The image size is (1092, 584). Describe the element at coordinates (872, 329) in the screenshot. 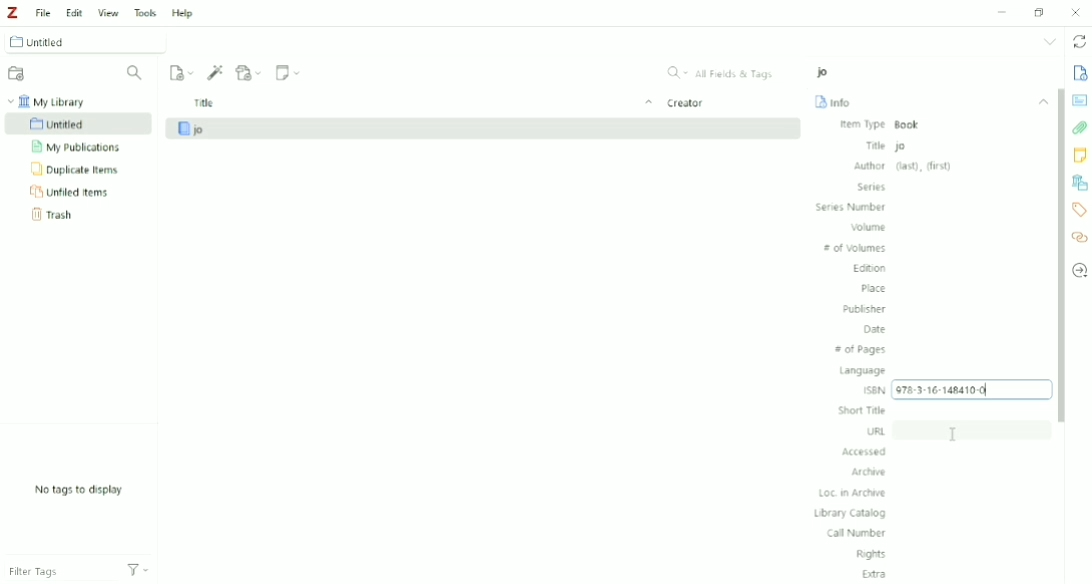

I see `Date` at that location.